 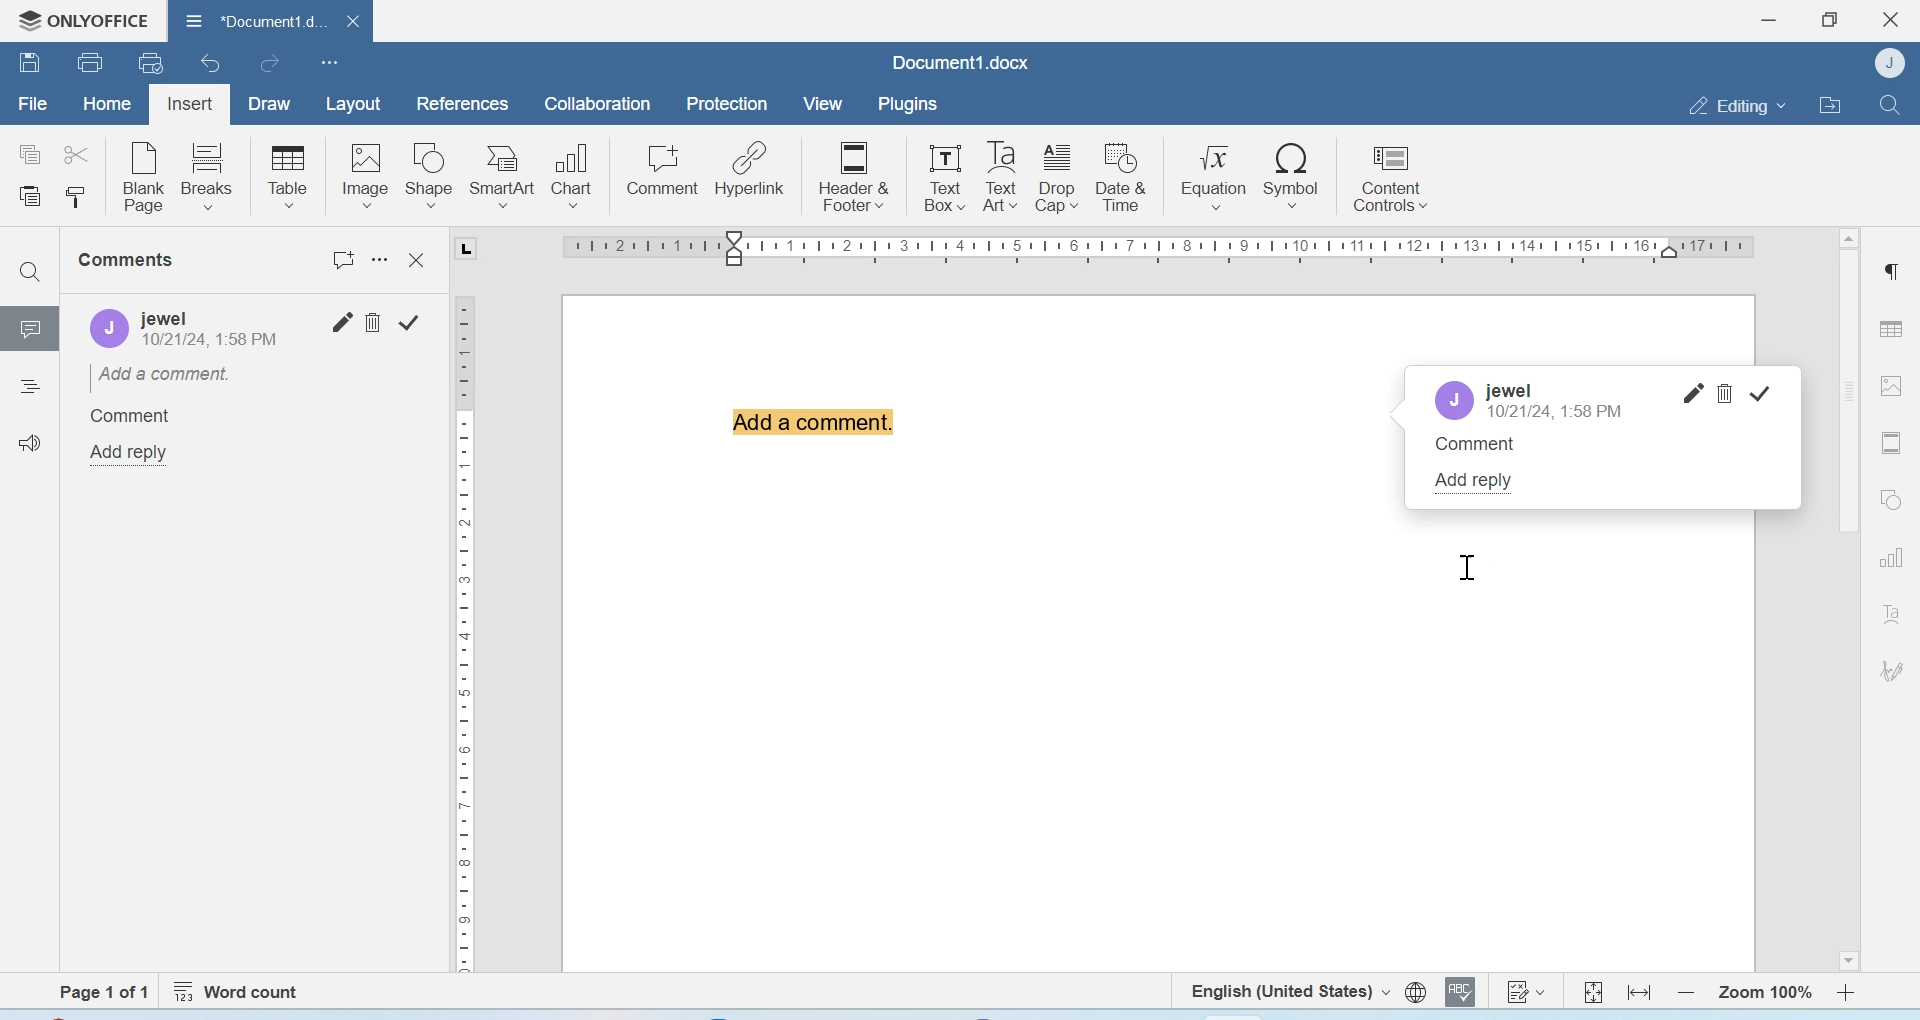 I want to click on Comment icon, so click(x=31, y=336).